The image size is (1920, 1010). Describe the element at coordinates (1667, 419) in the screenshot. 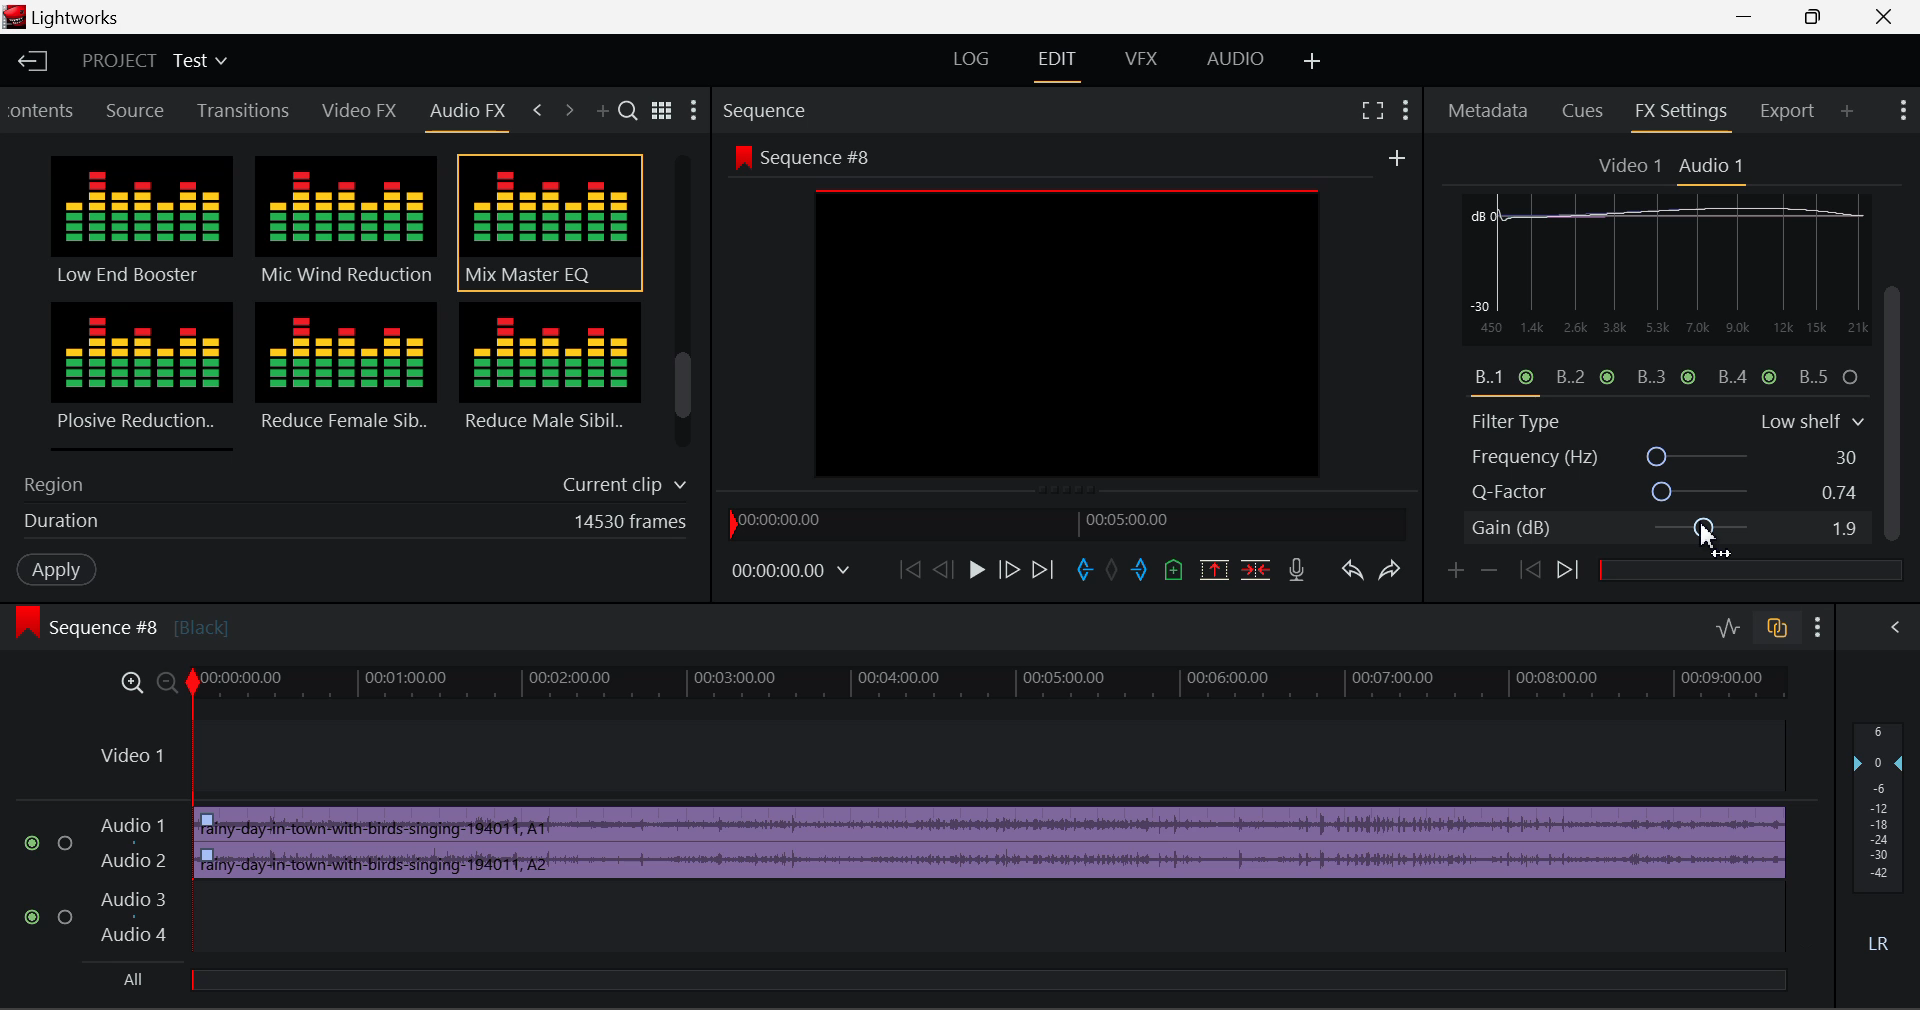

I see `Filter Type` at that location.